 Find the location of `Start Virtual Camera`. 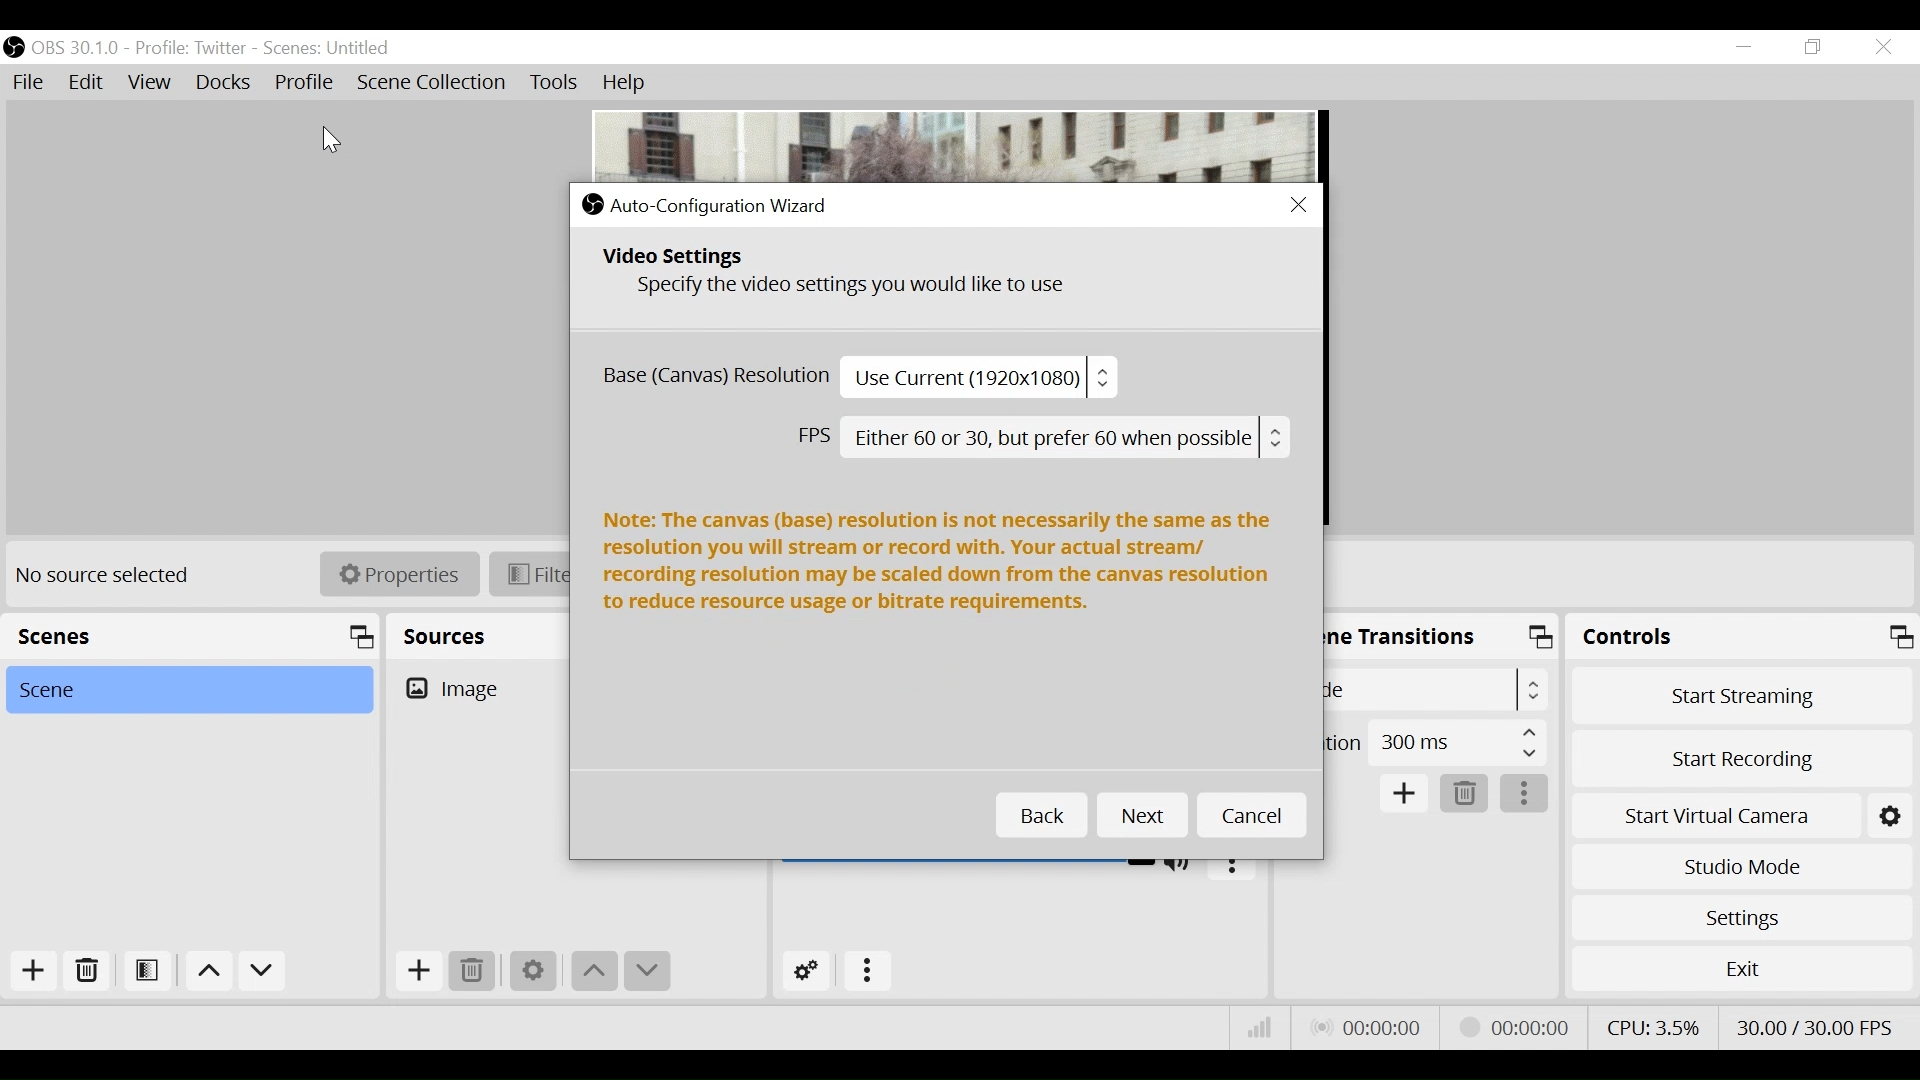

Start Virtual Camera is located at coordinates (1739, 813).